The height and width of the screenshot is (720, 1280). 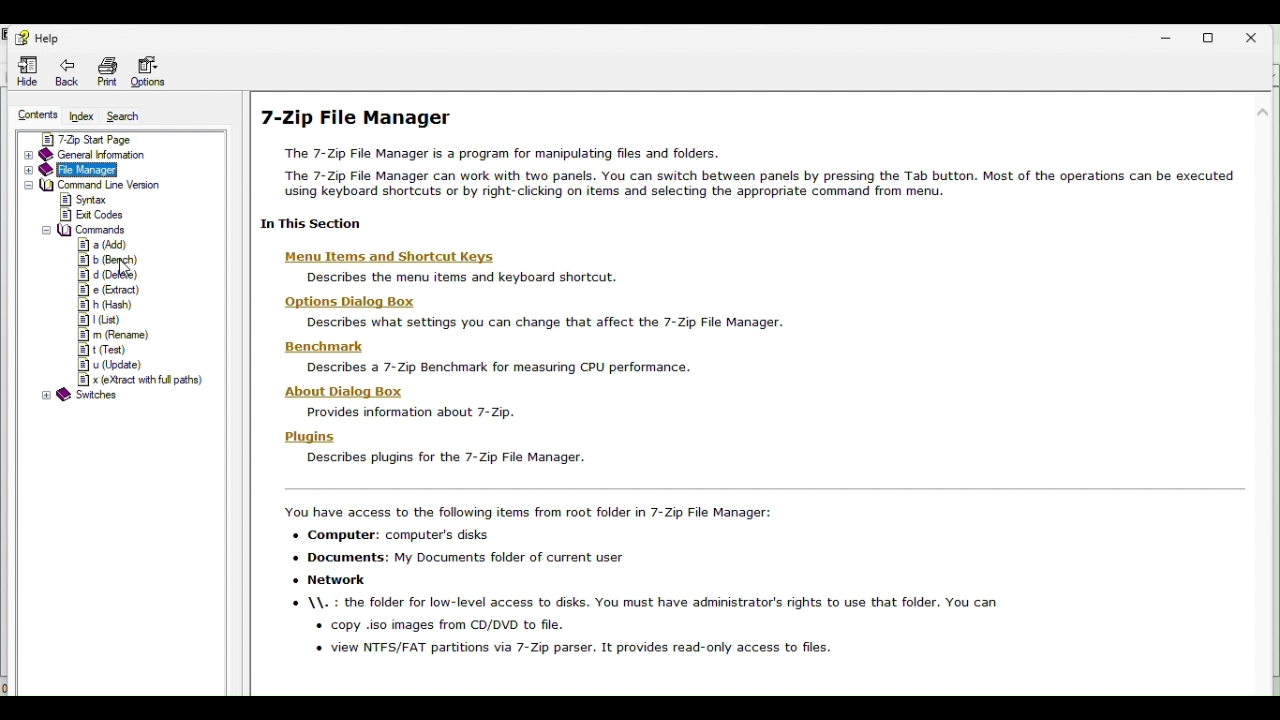 I want to click on l, so click(x=104, y=320).